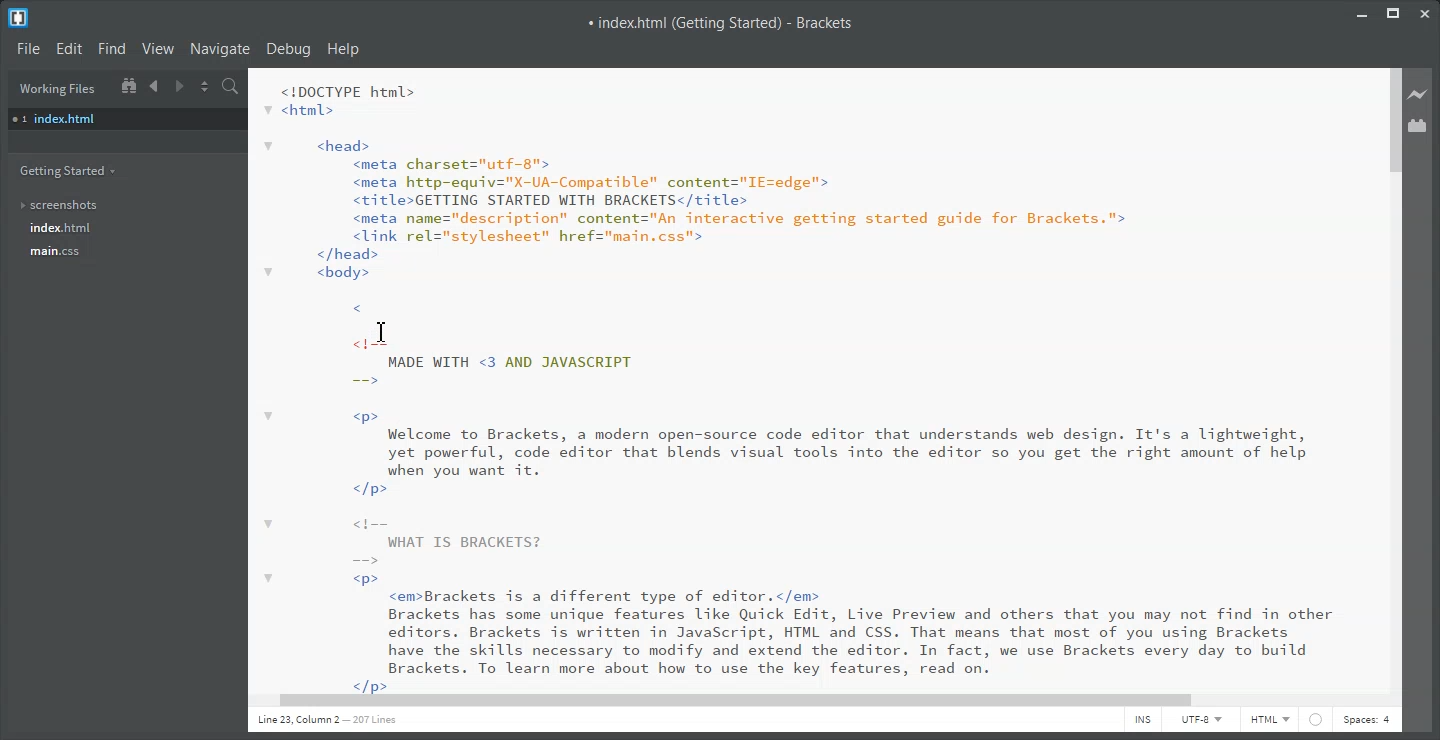  I want to click on Text 2, so click(798, 380).